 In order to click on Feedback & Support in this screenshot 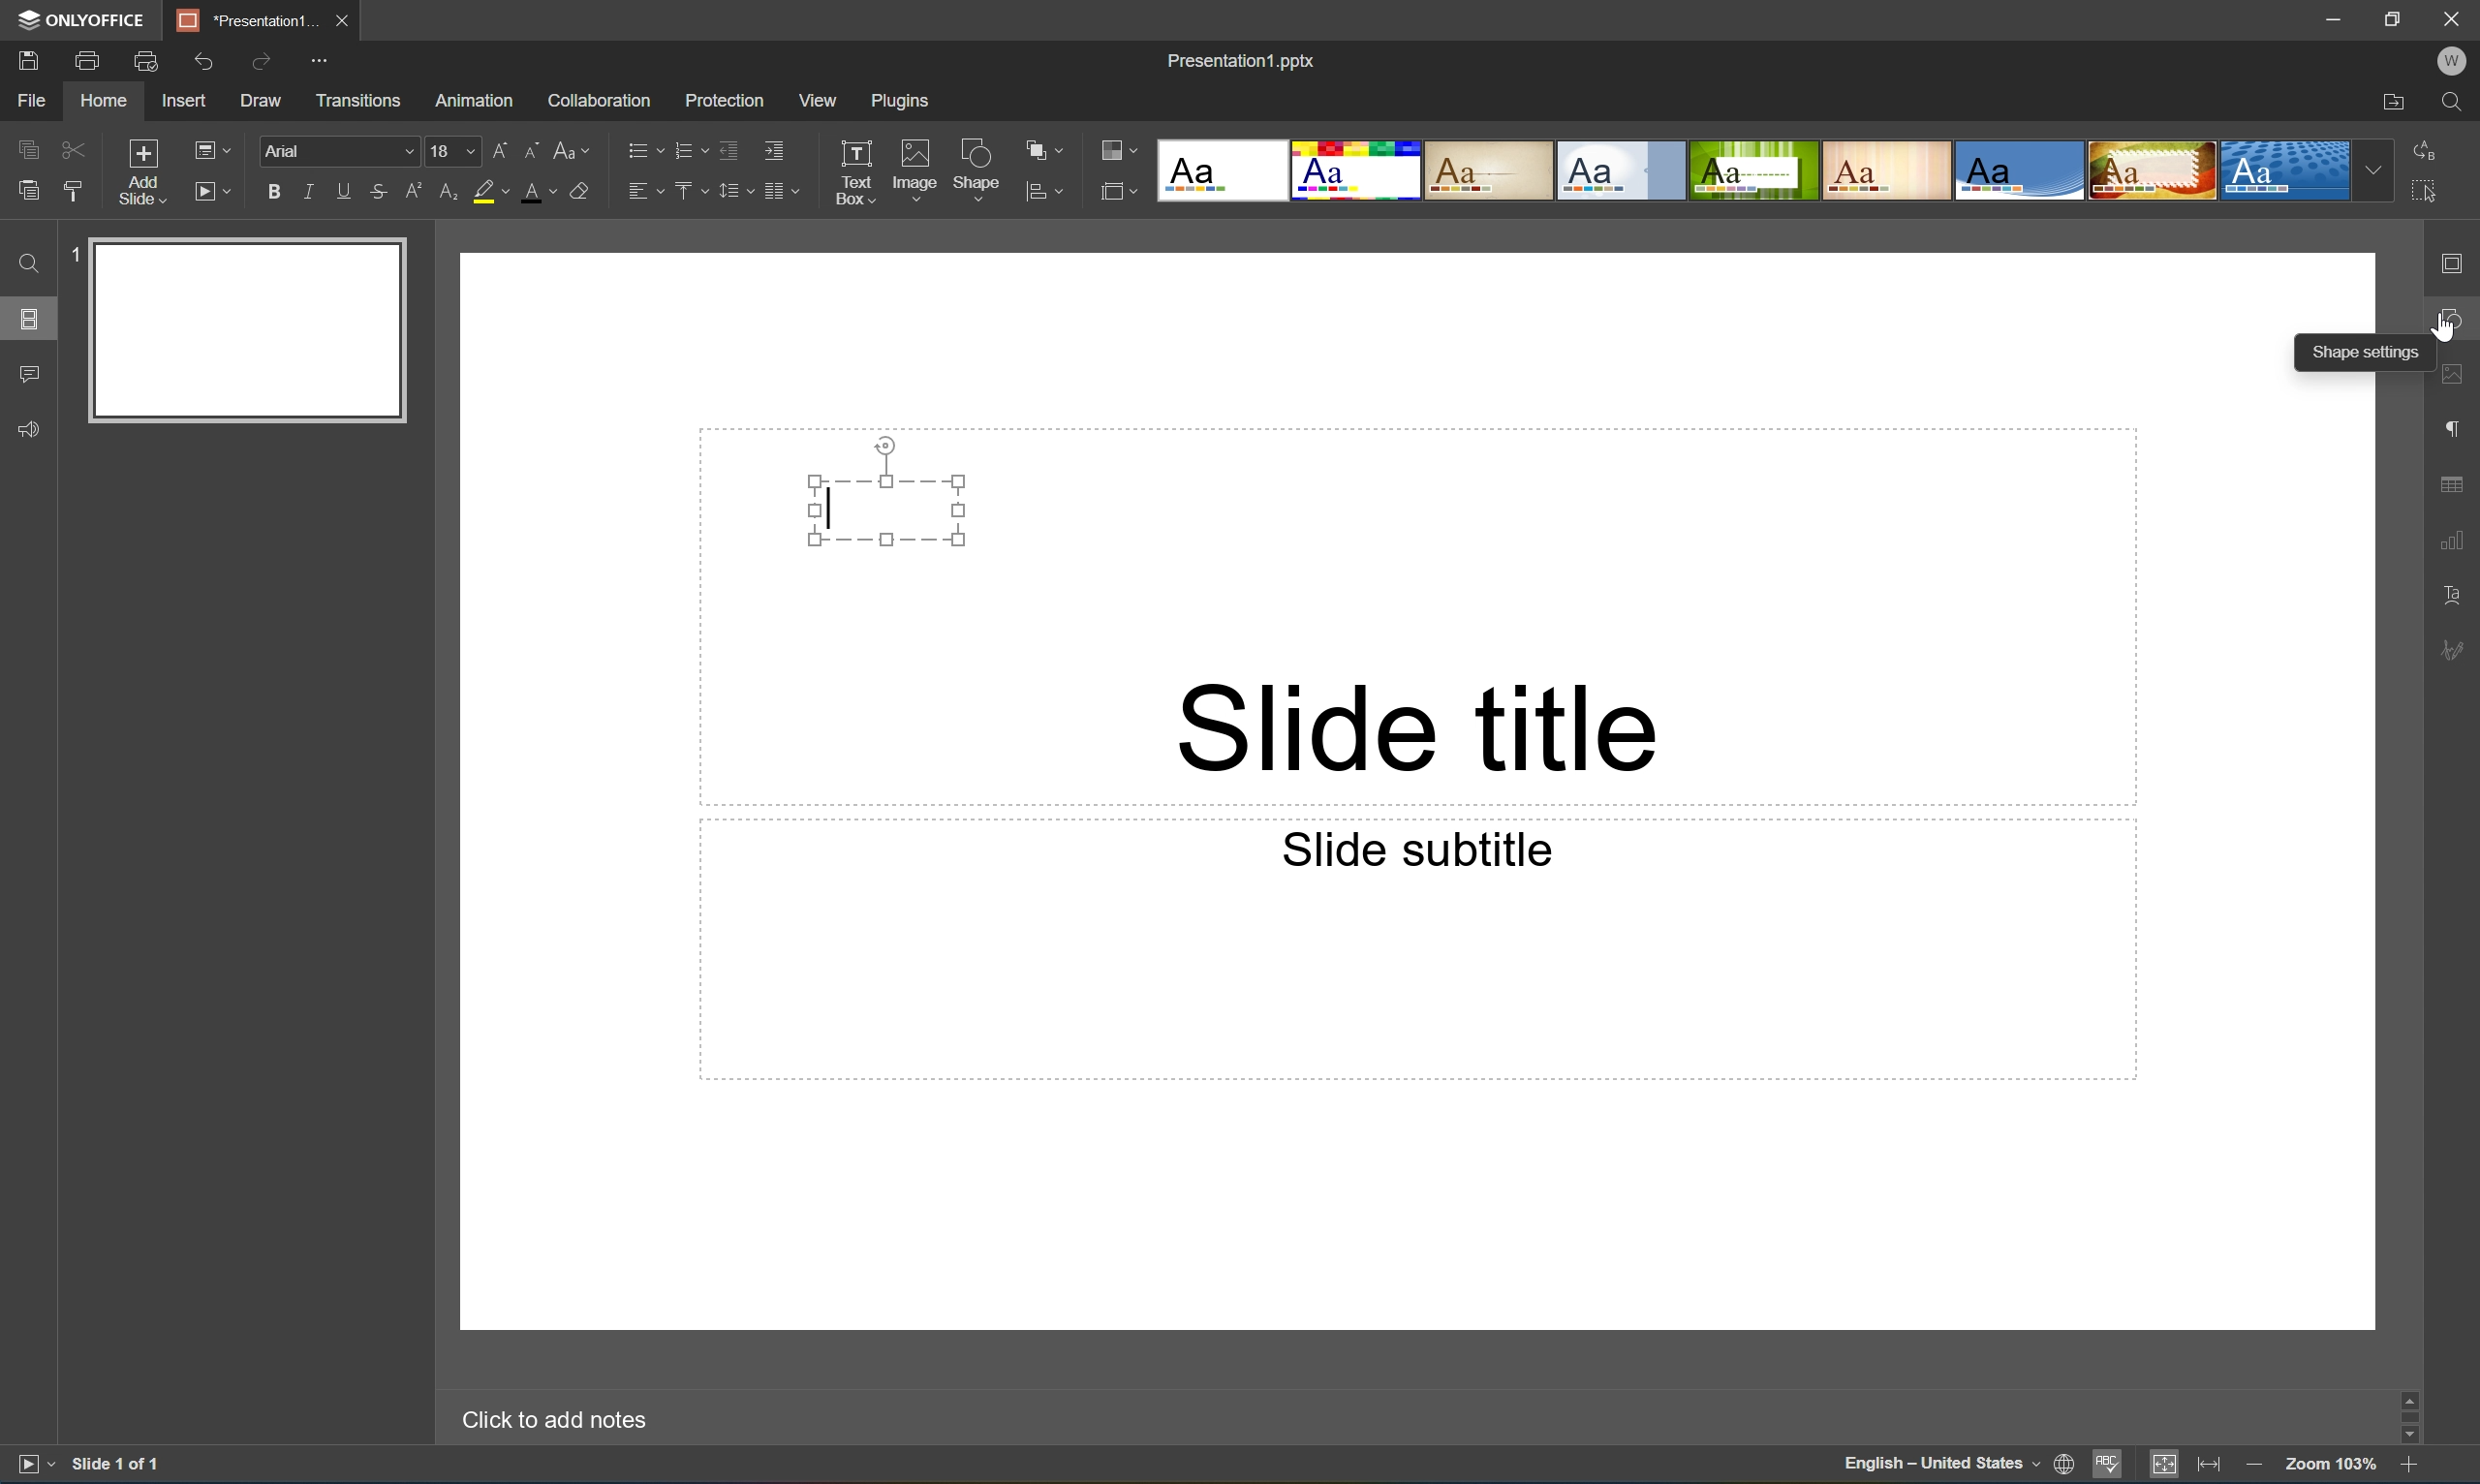, I will do `click(31, 428)`.